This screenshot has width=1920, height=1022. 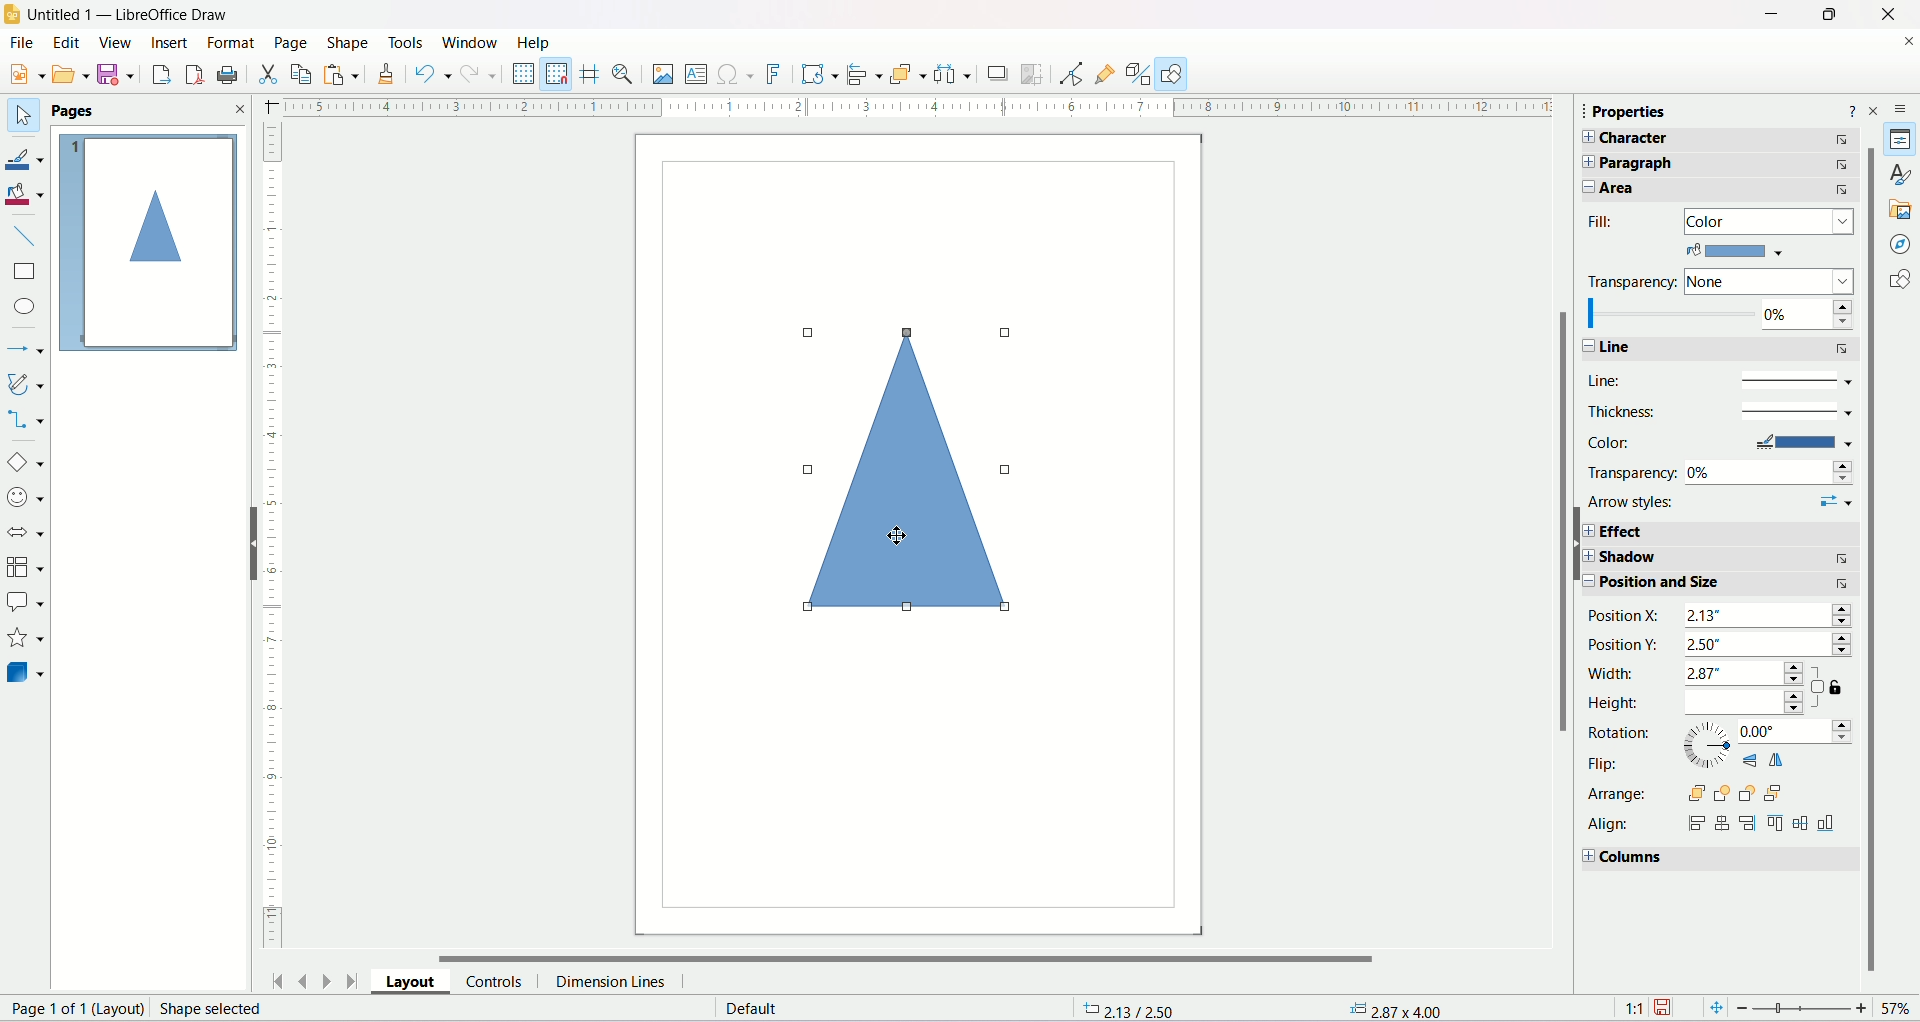 What do you see at coordinates (1903, 242) in the screenshot?
I see `Navigator` at bounding box center [1903, 242].